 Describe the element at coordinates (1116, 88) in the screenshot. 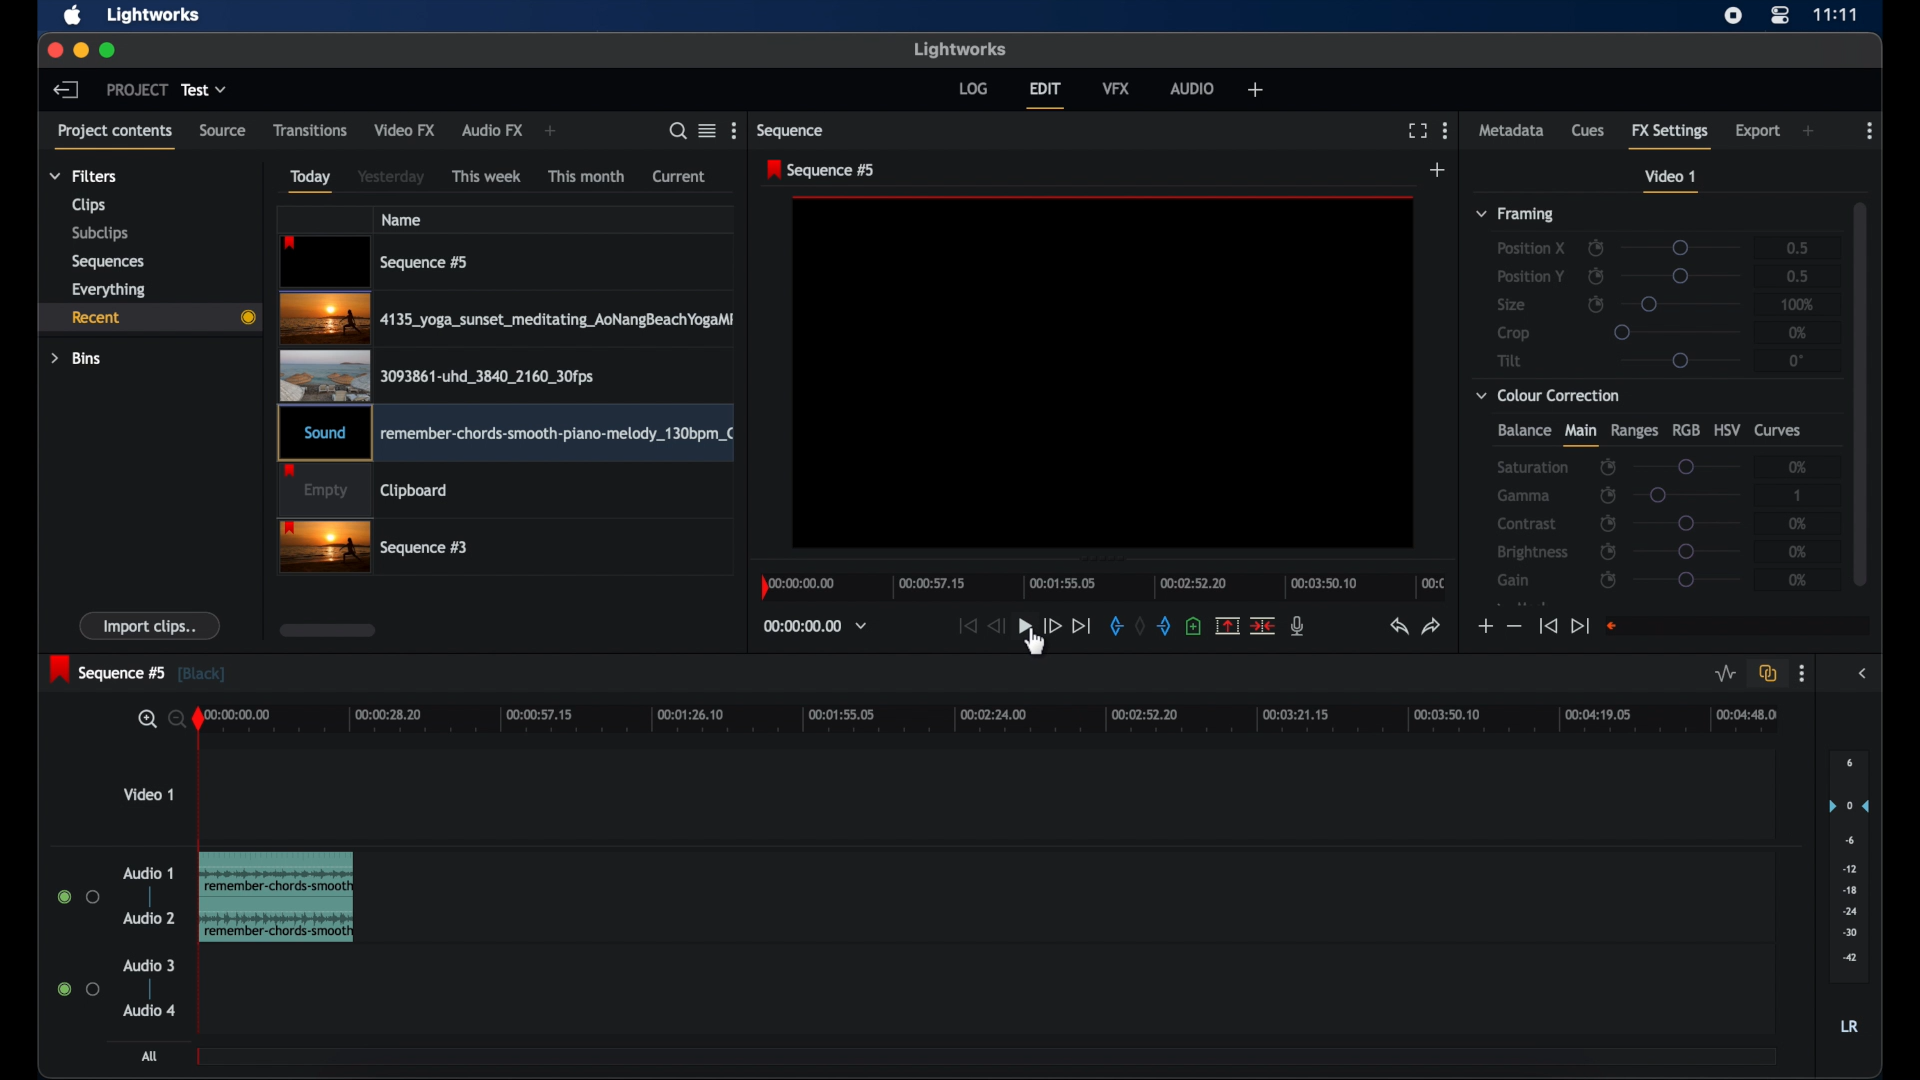

I see `vfx` at that location.